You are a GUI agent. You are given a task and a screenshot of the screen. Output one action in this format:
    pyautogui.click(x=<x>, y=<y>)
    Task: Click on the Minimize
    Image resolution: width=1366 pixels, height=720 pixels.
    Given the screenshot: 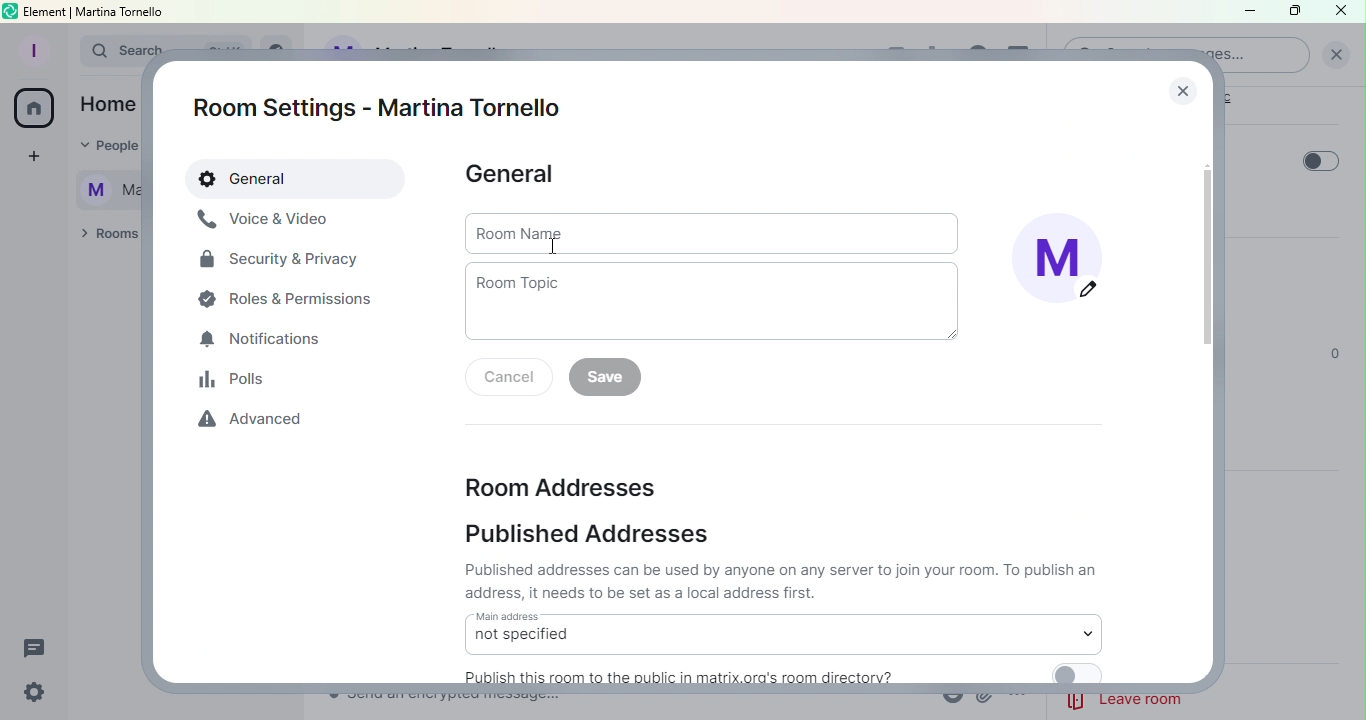 What is the action you would take?
    pyautogui.click(x=1247, y=13)
    